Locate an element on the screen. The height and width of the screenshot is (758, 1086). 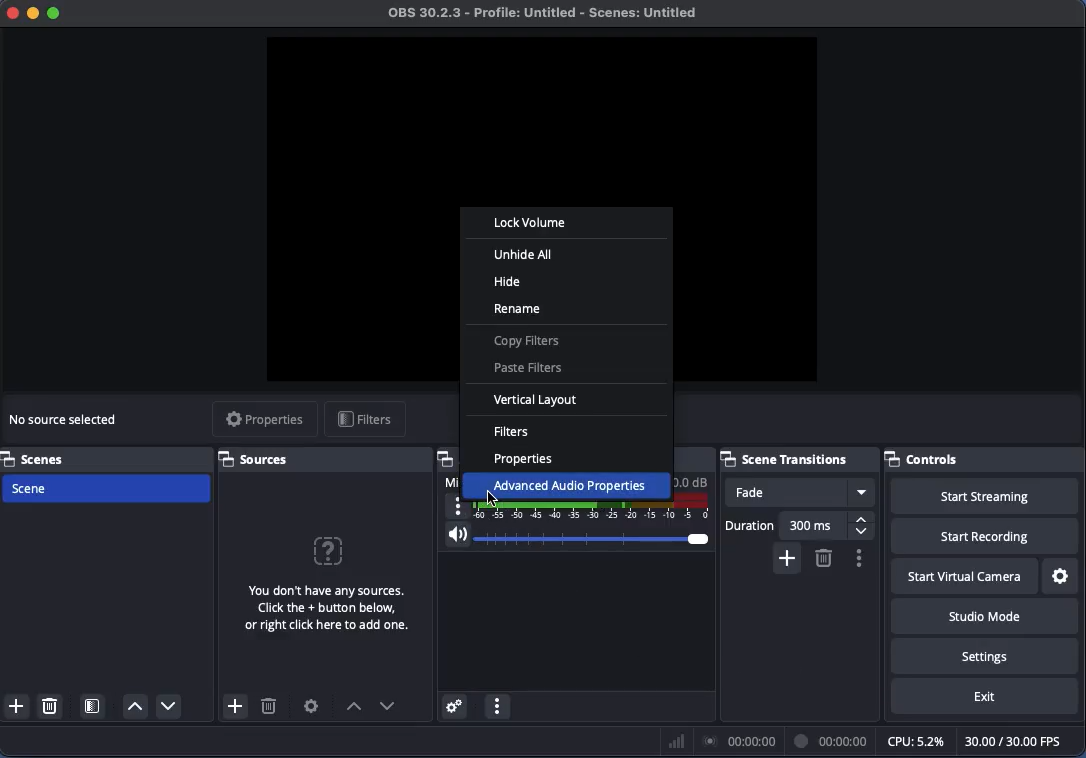
Settings is located at coordinates (312, 706).